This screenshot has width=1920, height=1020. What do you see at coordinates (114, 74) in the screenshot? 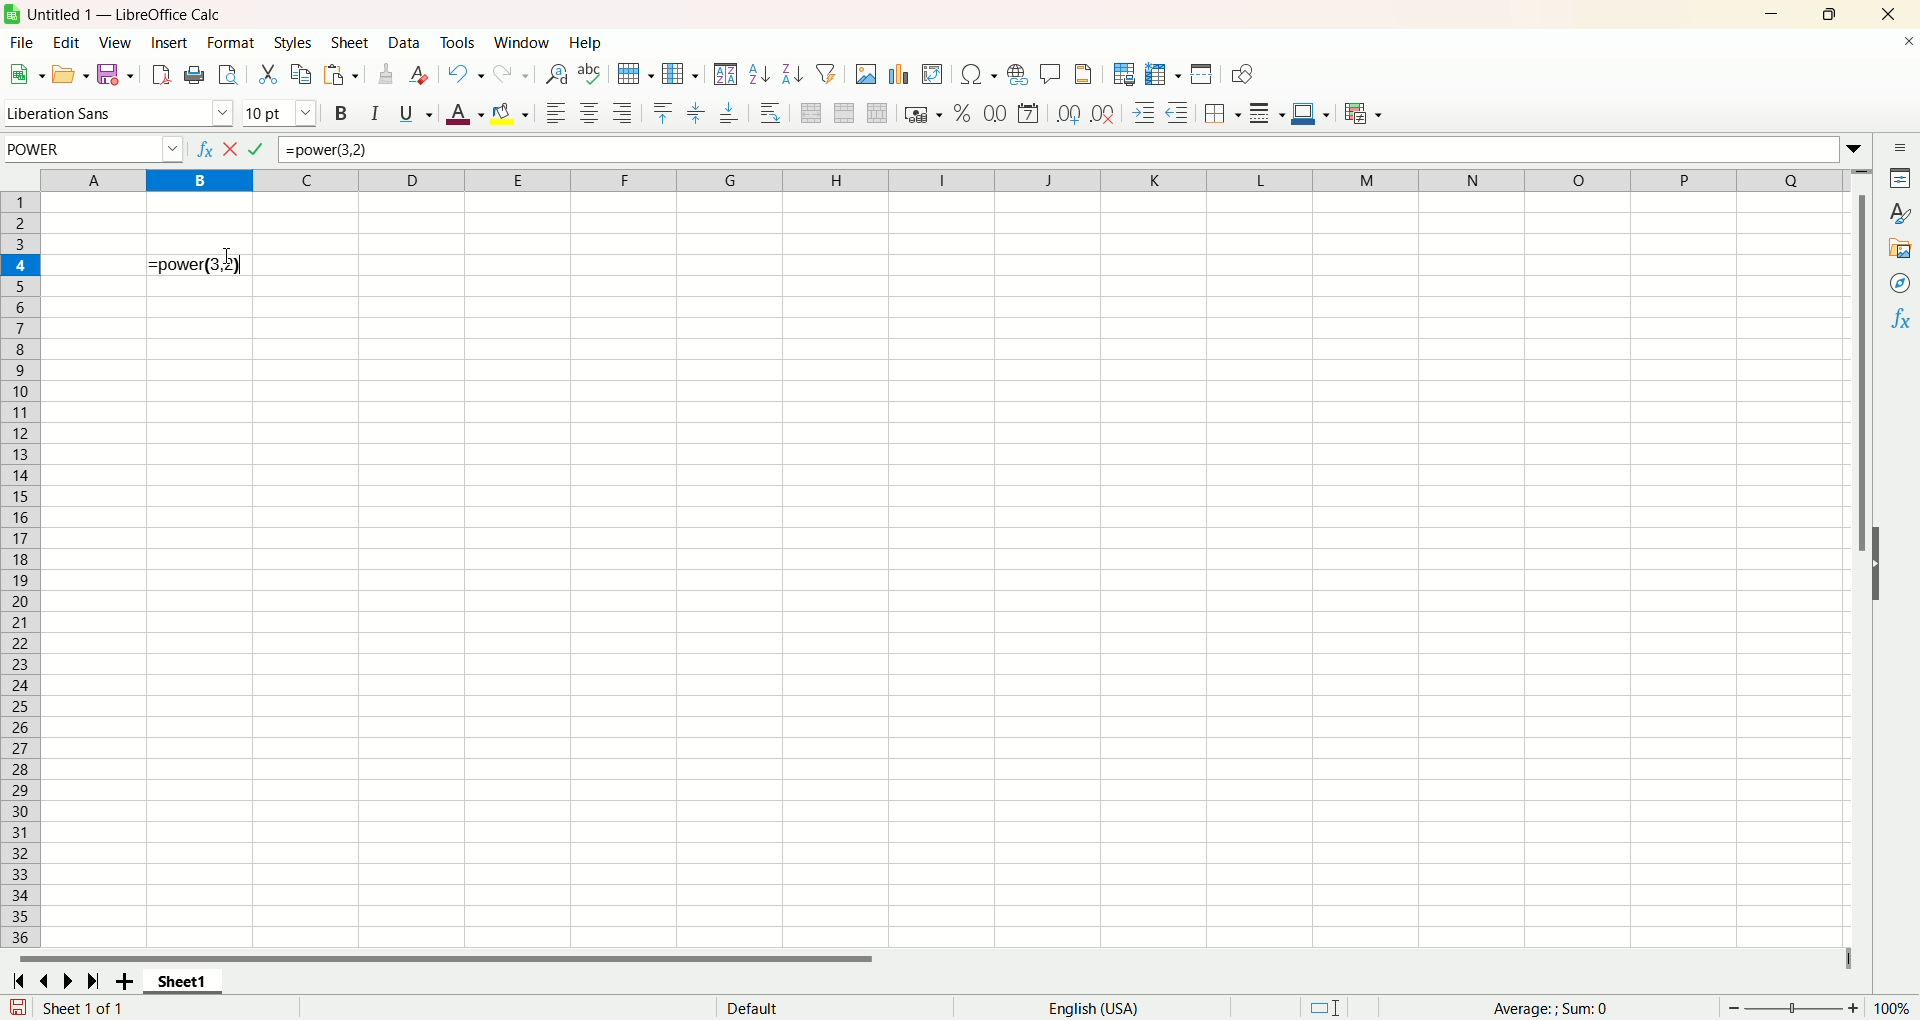
I see `save` at bounding box center [114, 74].